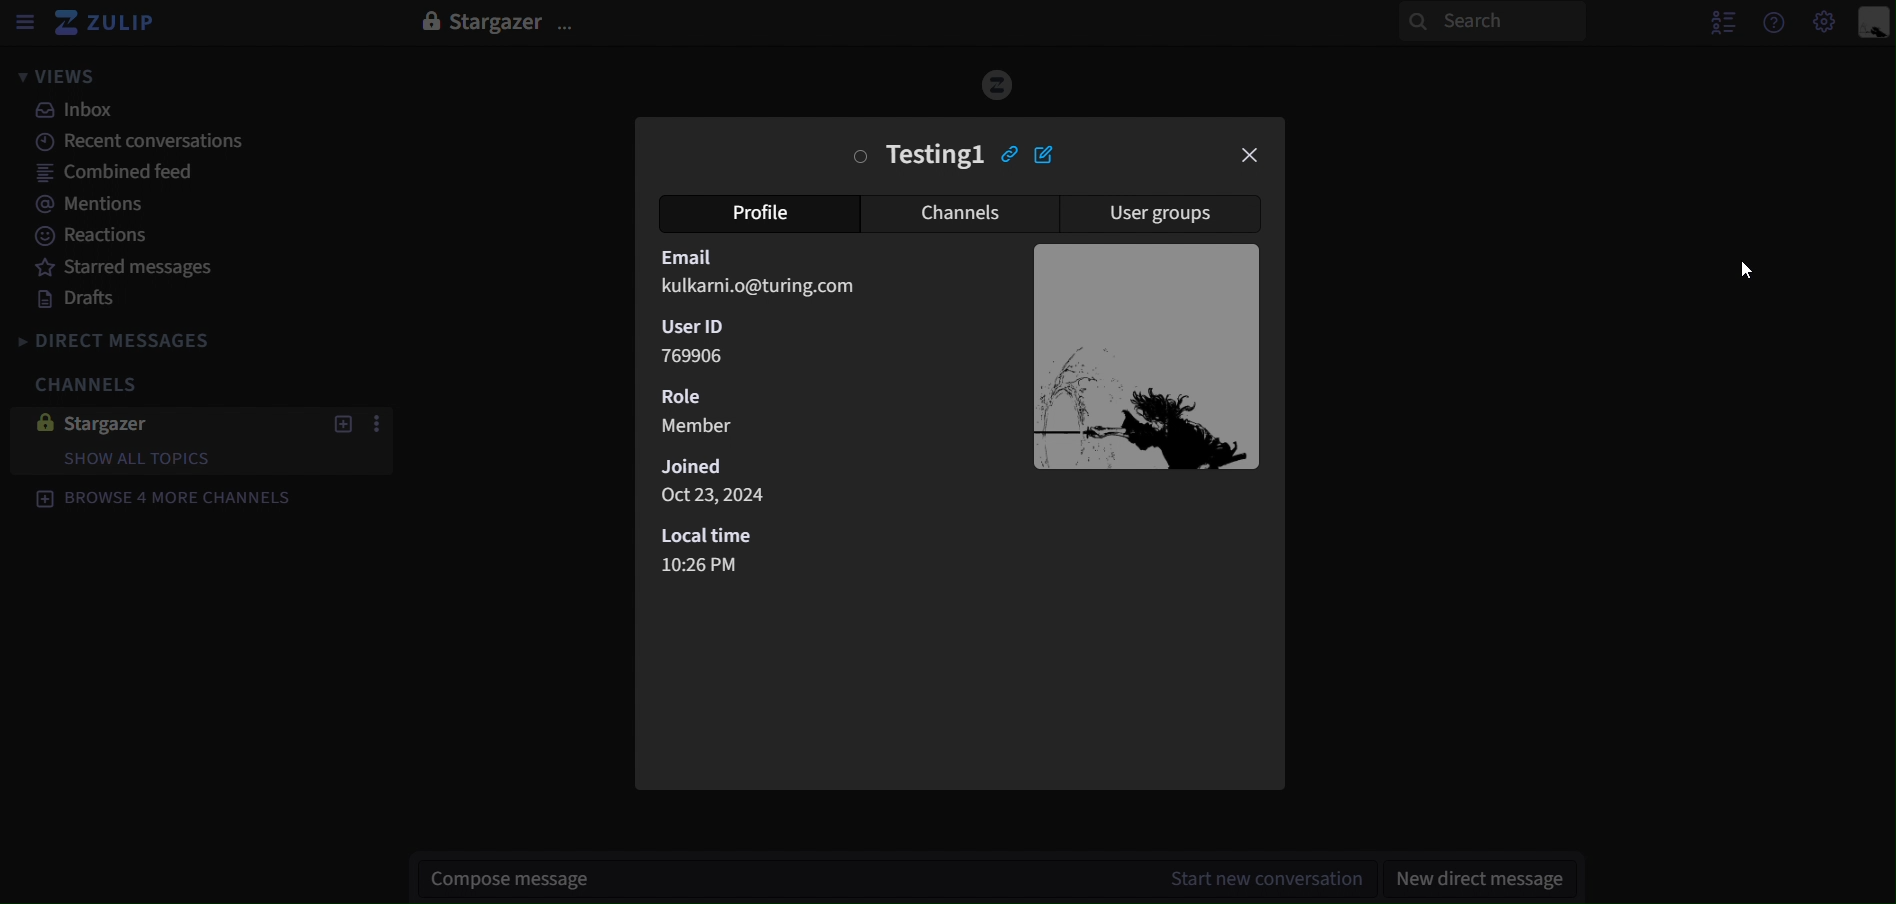  I want to click on image, so click(1151, 360).